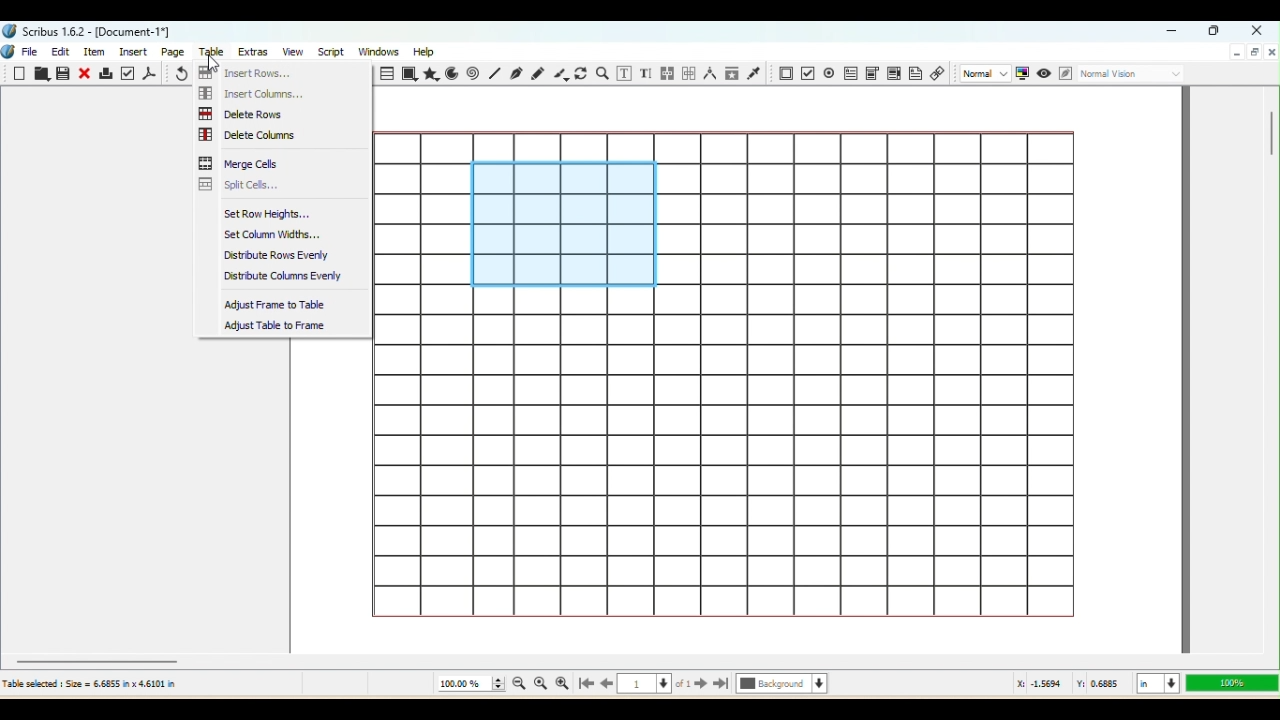  What do you see at coordinates (1271, 368) in the screenshot?
I see `Vertical scroll bar` at bounding box center [1271, 368].